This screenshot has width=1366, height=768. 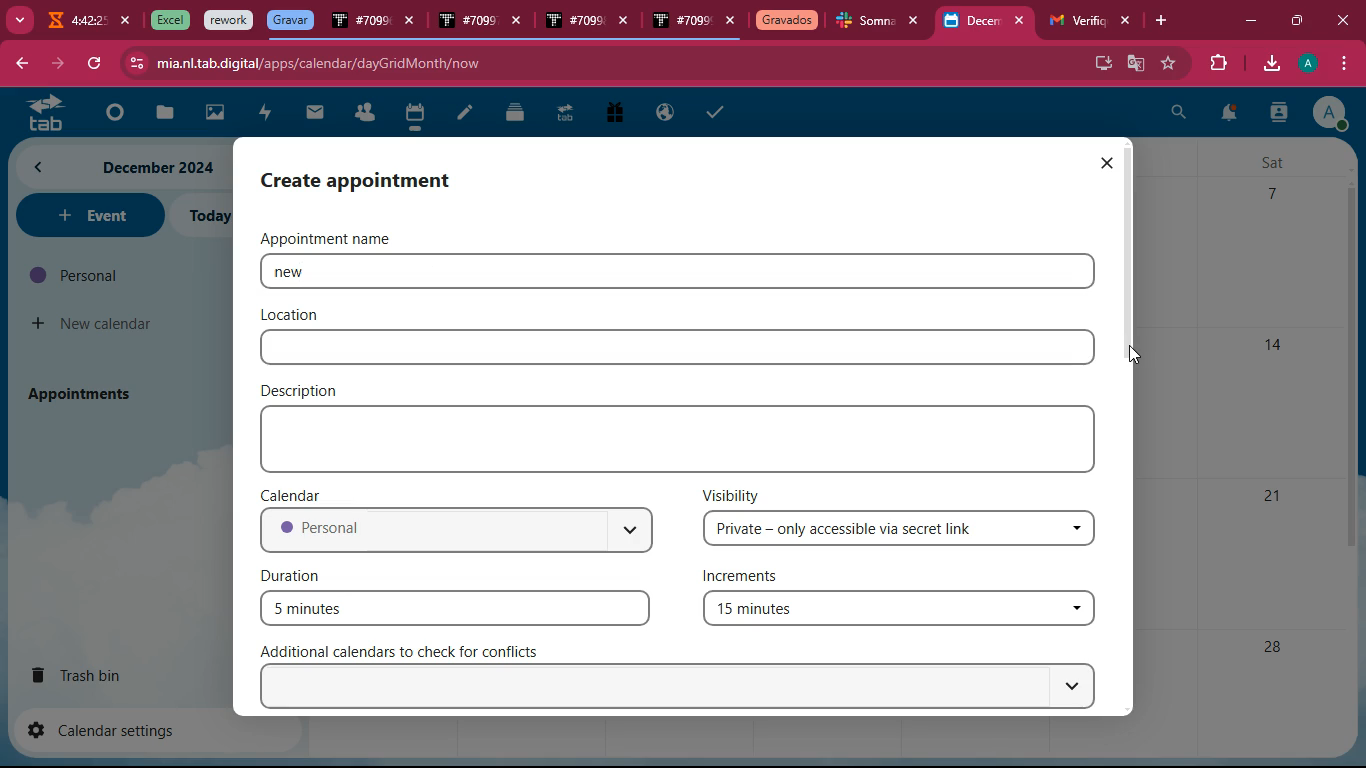 I want to click on close, so click(x=1347, y=20).